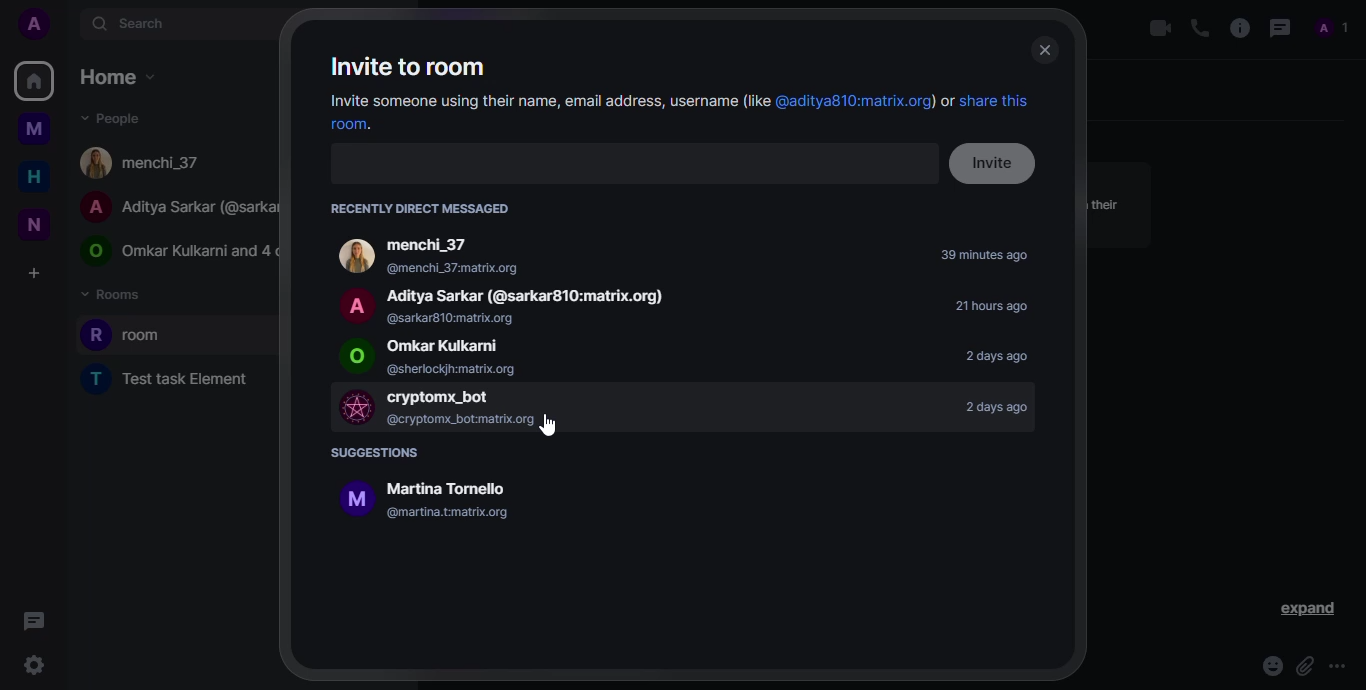 The width and height of the screenshot is (1366, 690). What do you see at coordinates (1046, 51) in the screenshot?
I see `close` at bounding box center [1046, 51].